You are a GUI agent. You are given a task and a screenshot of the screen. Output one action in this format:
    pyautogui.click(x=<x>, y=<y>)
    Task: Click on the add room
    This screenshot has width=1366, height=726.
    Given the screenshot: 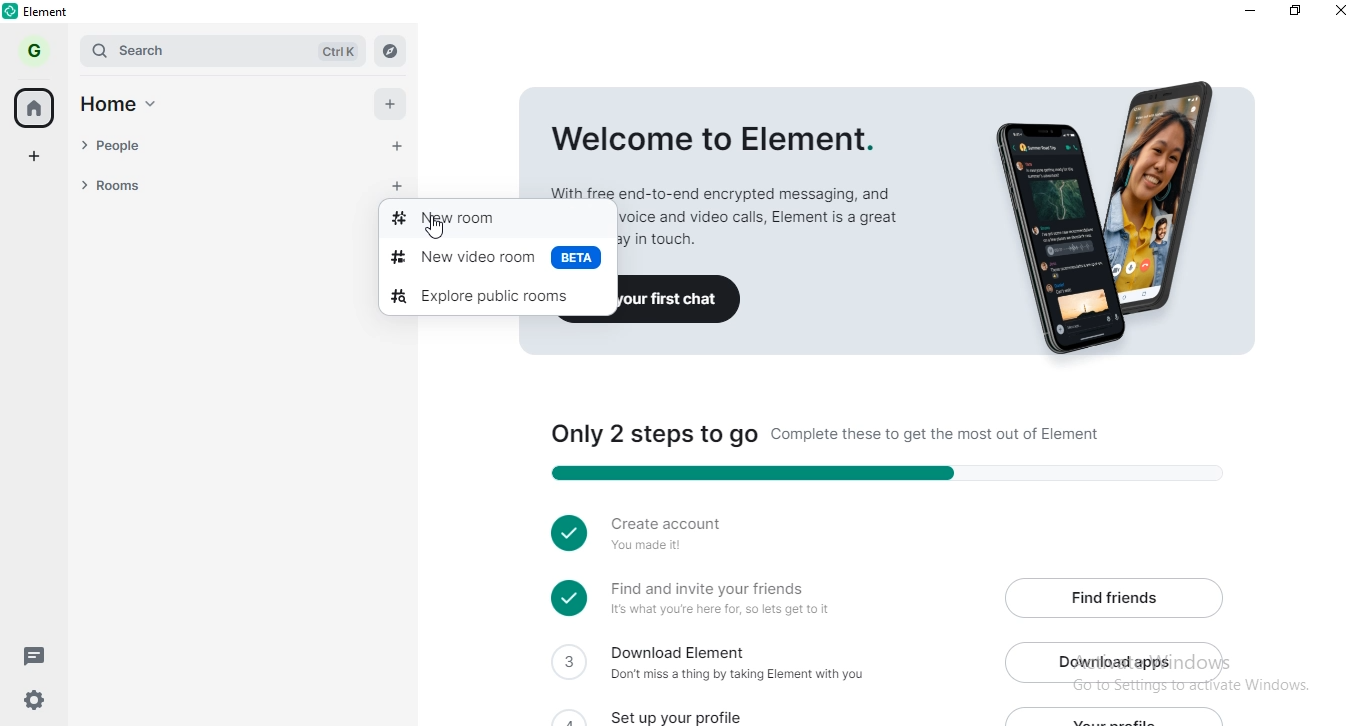 What is the action you would take?
    pyautogui.click(x=402, y=188)
    